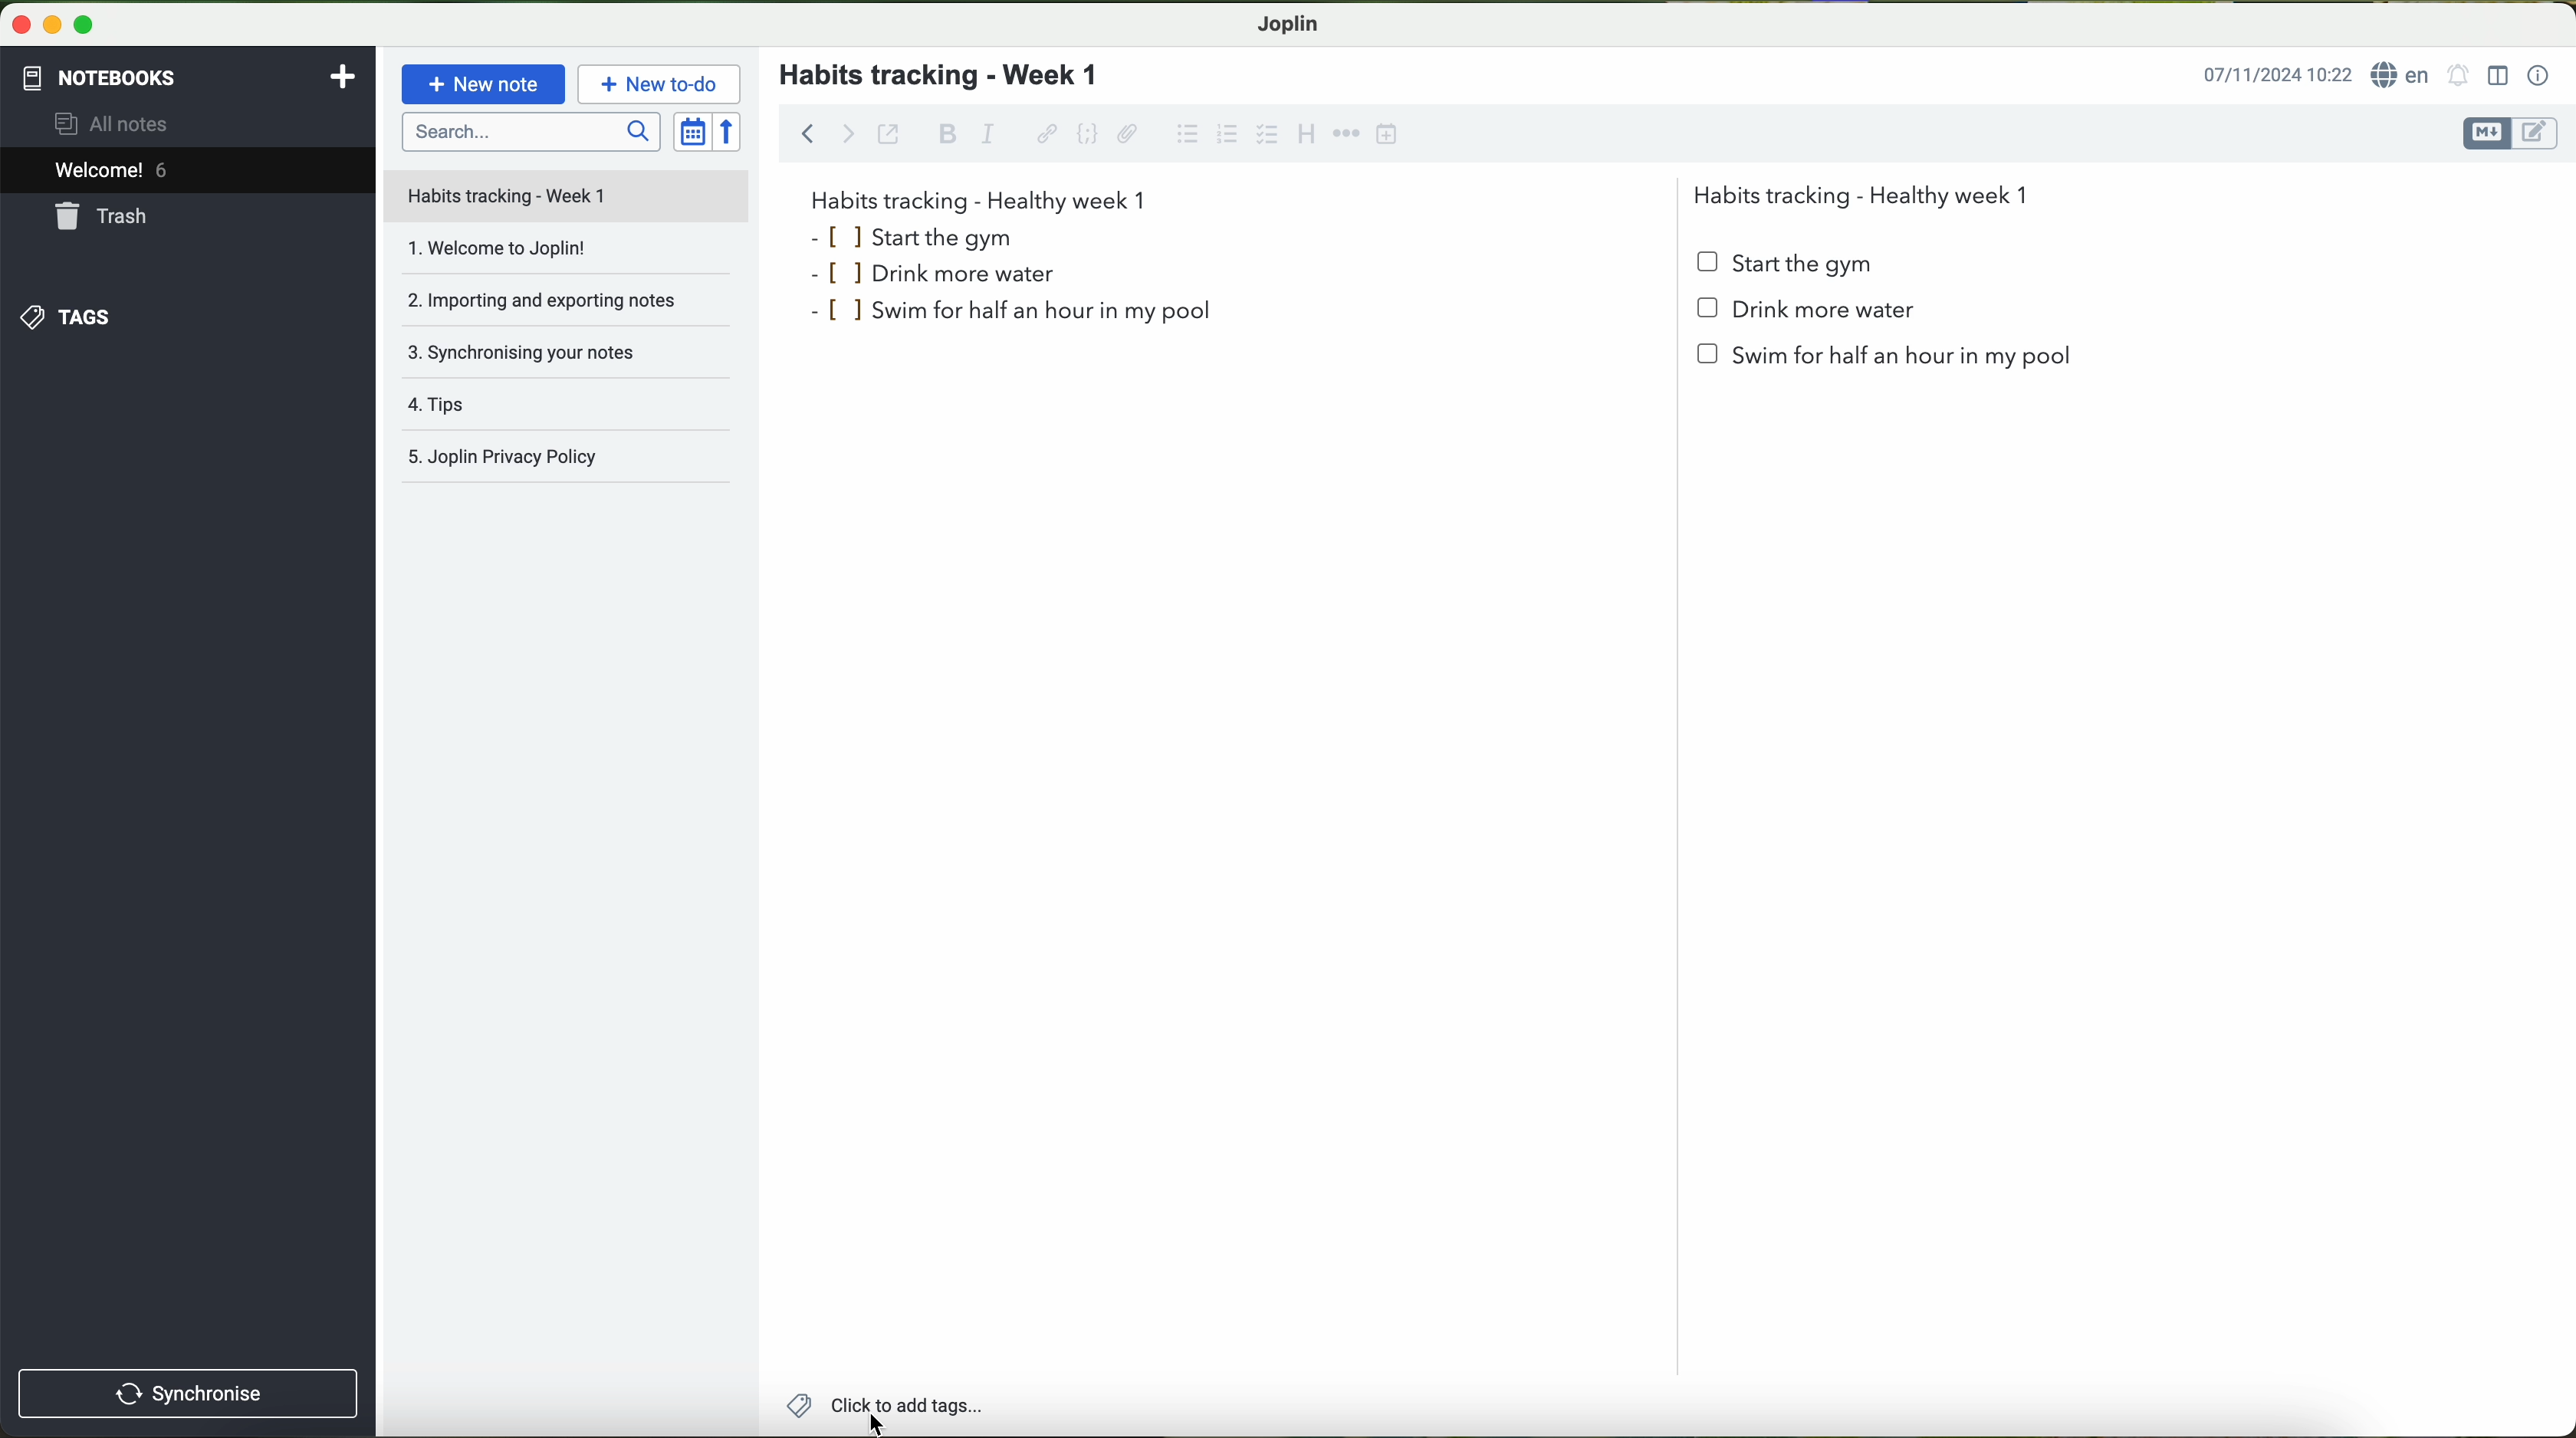 This screenshot has height=1438, width=2576. I want to click on all notes, so click(117, 122).